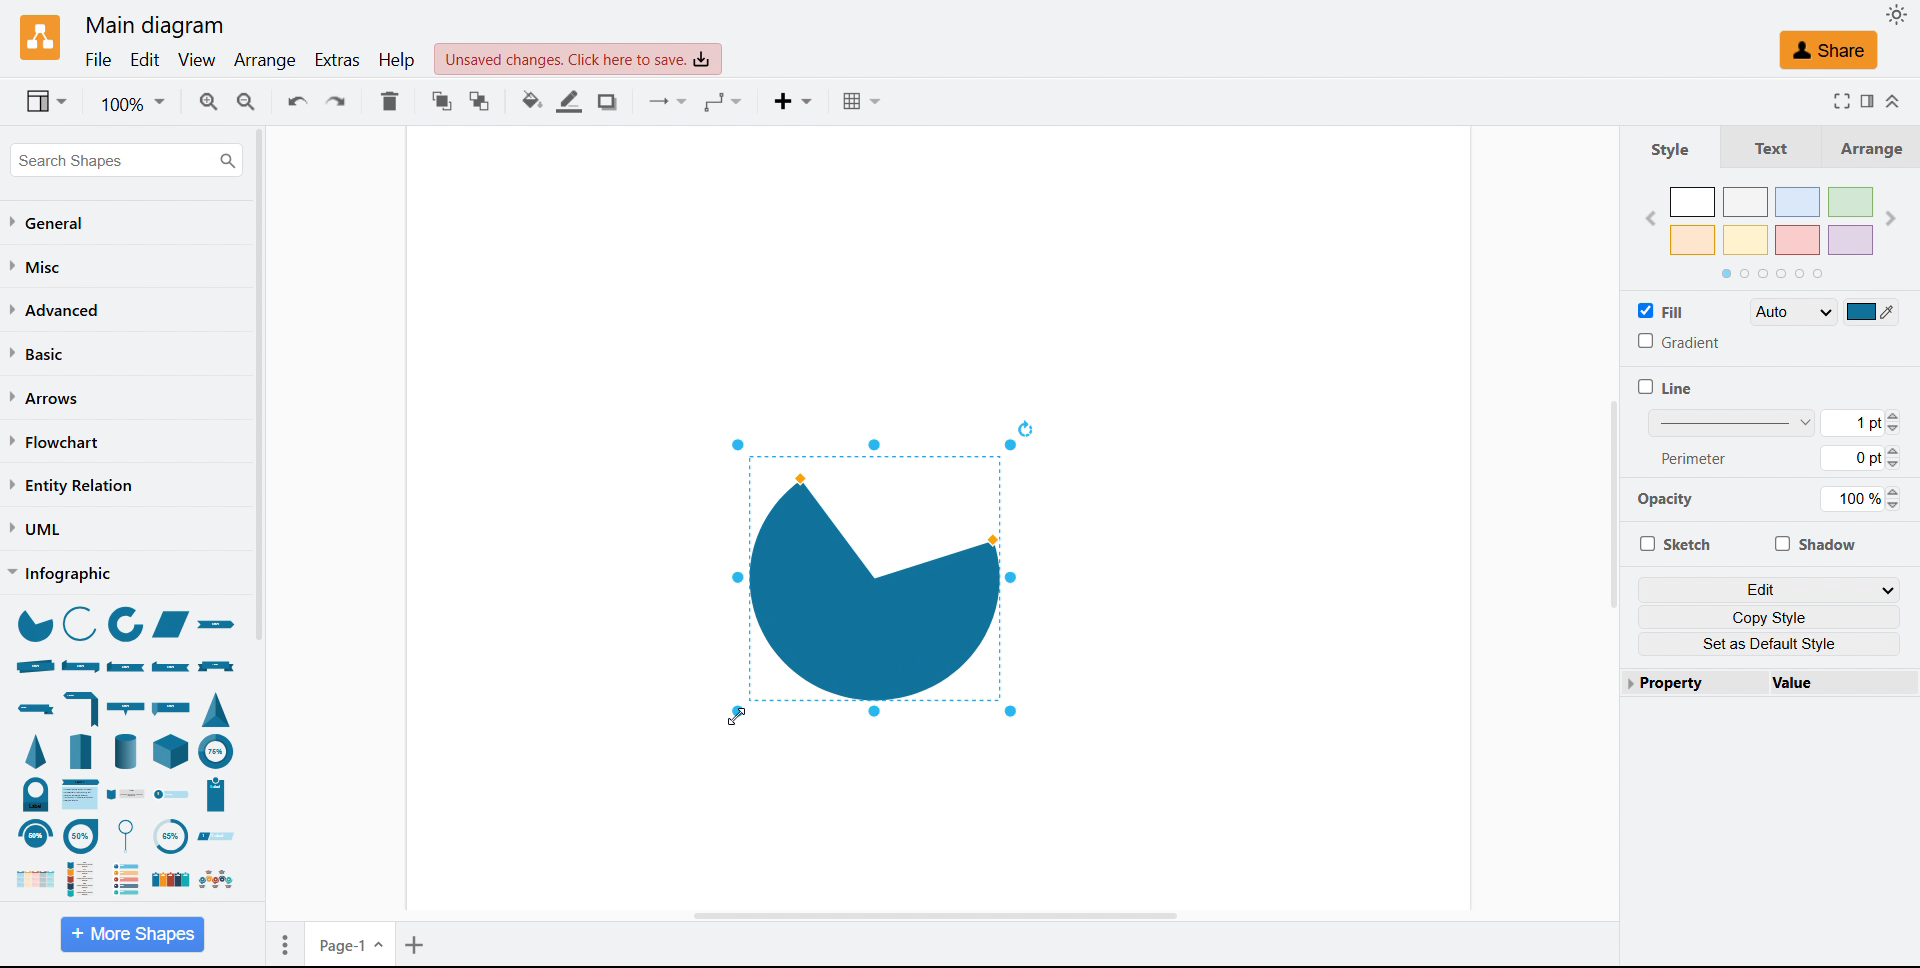 This screenshot has height=968, width=1920. I want to click on Connectors , so click(671, 103).